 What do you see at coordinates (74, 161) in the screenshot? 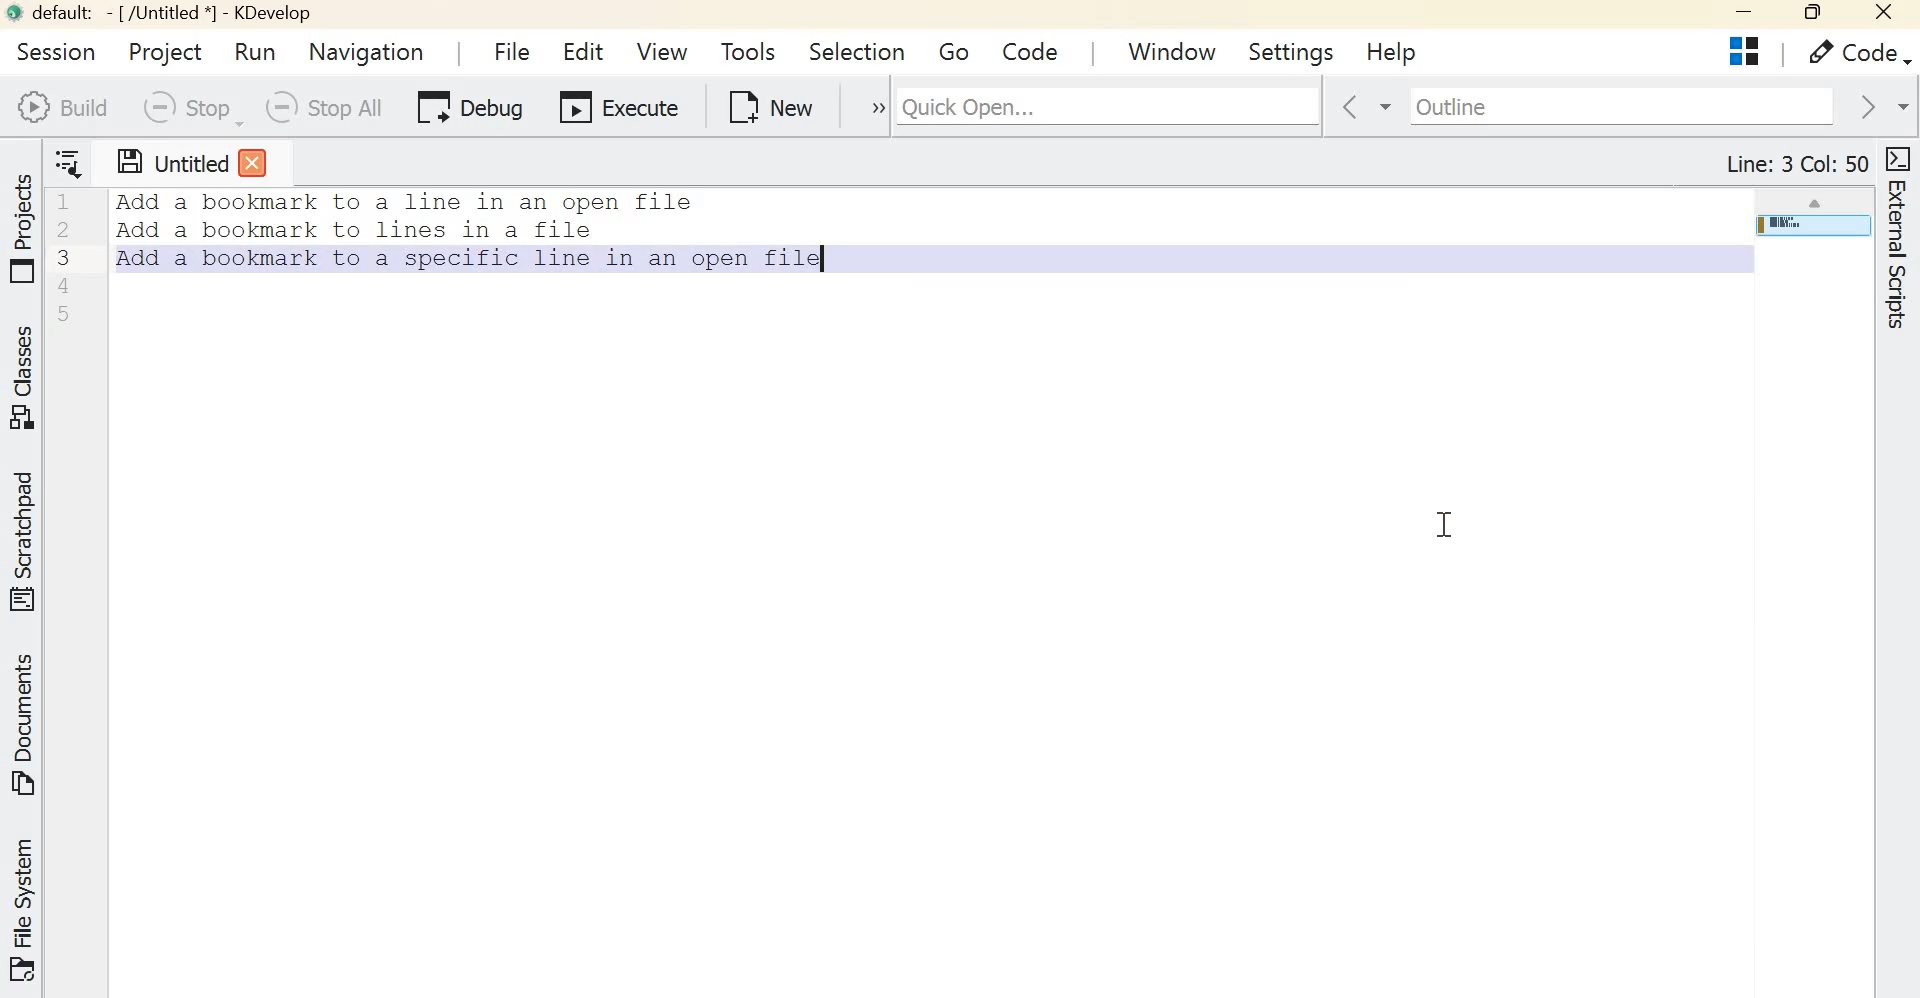
I see `Show sorted list of open documents` at bounding box center [74, 161].